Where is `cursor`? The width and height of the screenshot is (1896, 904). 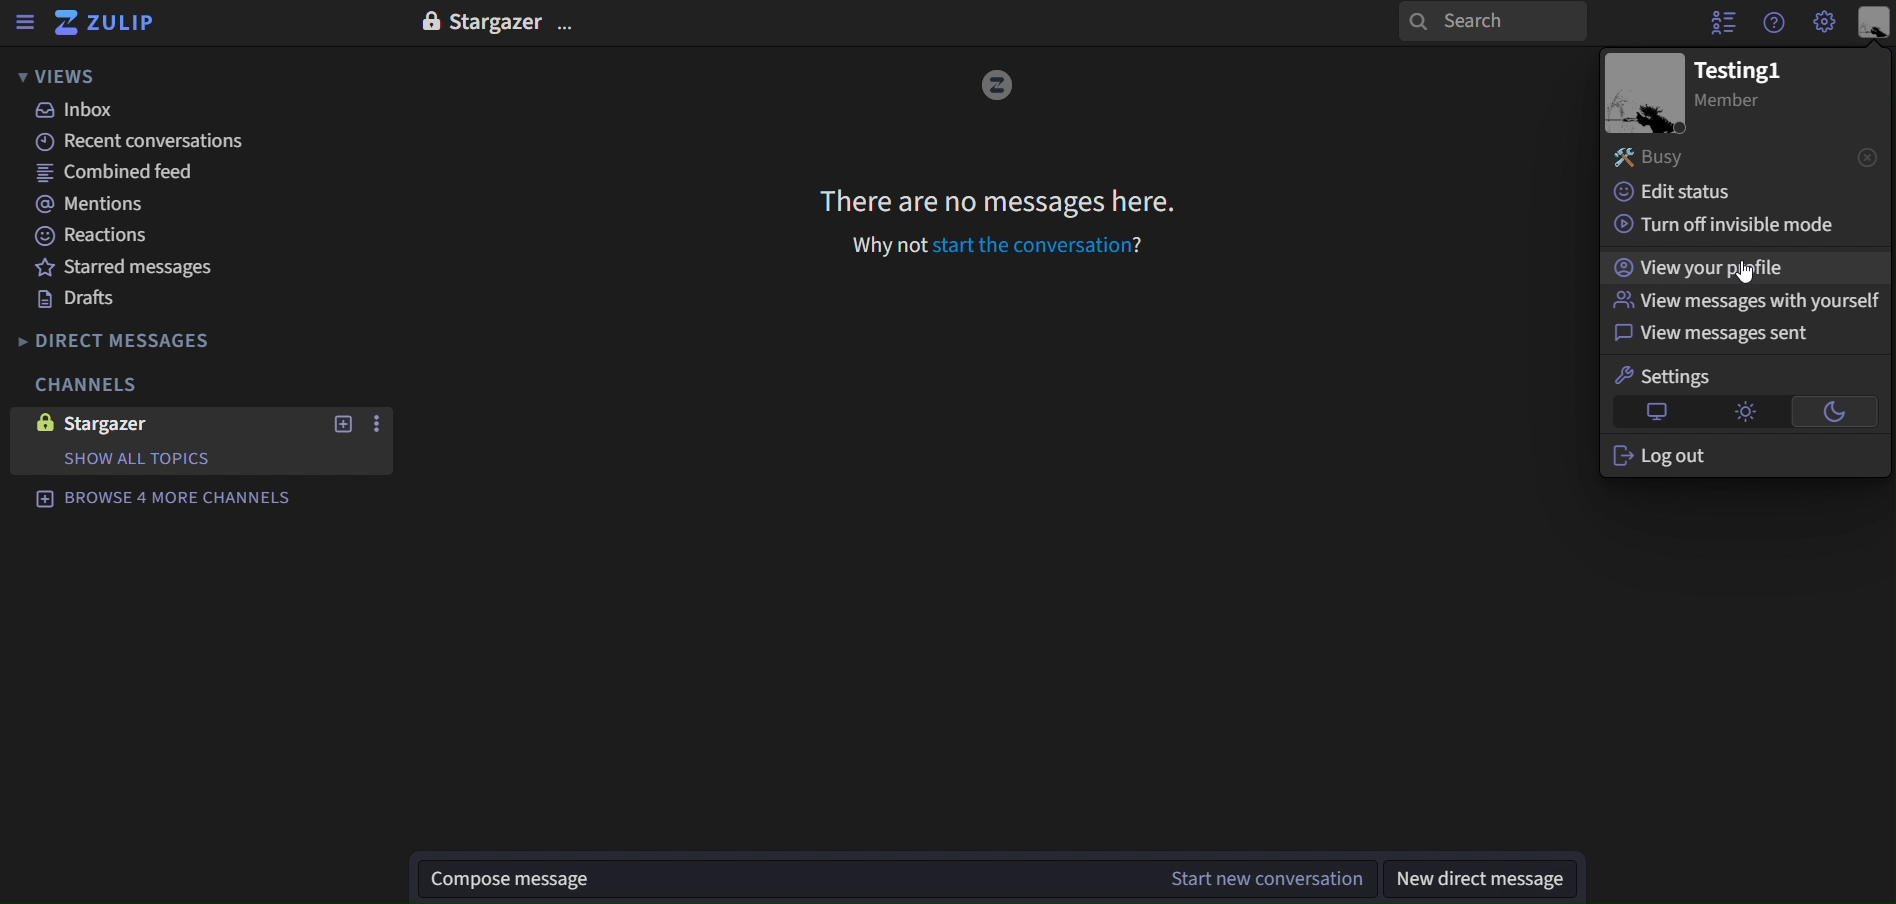 cursor is located at coordinates (1750, 272).